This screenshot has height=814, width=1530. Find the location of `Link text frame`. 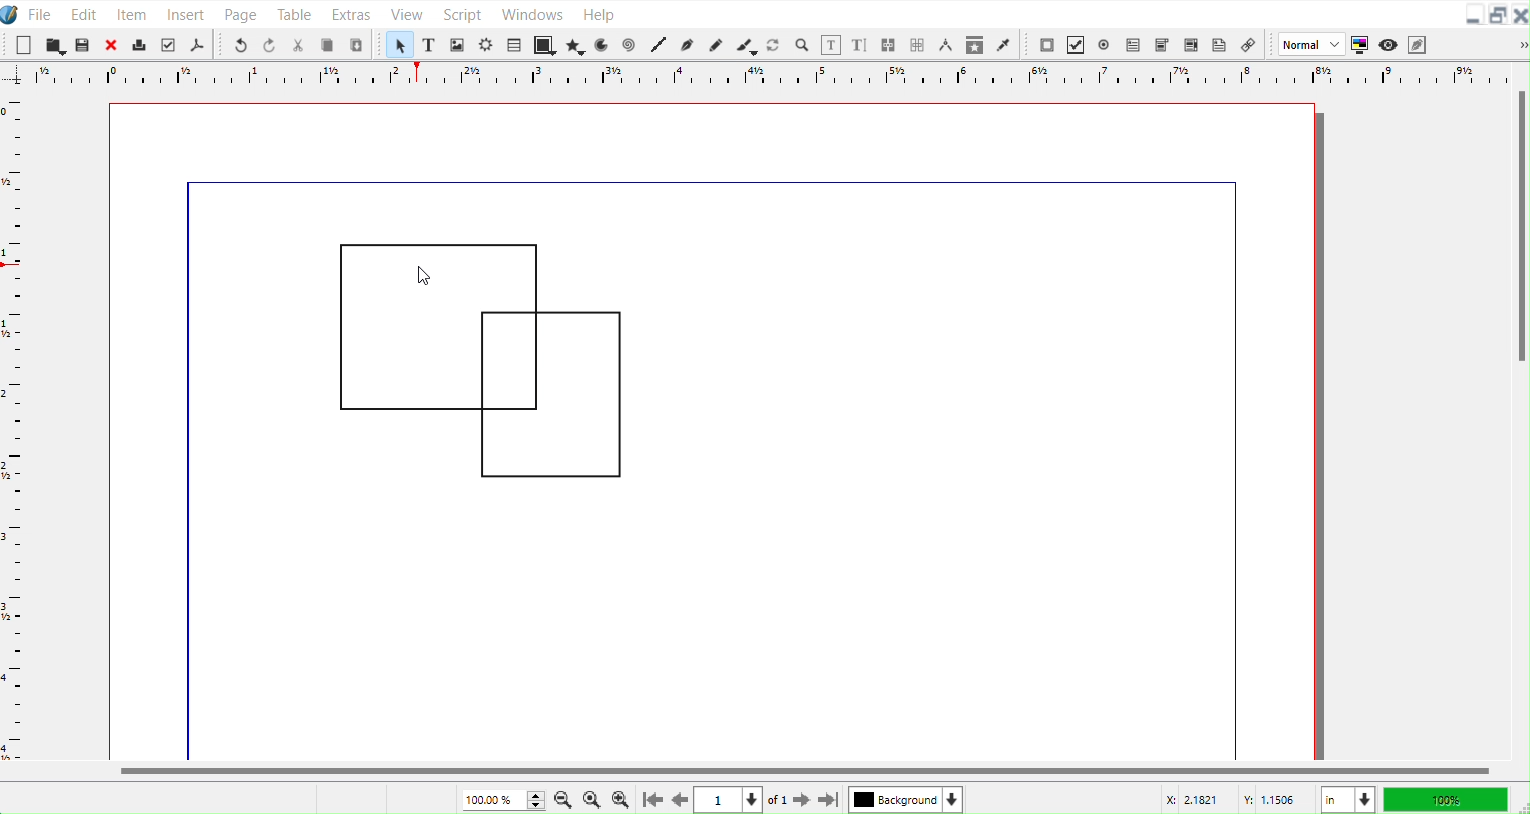

Link text frame is located at coordinates (890, 45).